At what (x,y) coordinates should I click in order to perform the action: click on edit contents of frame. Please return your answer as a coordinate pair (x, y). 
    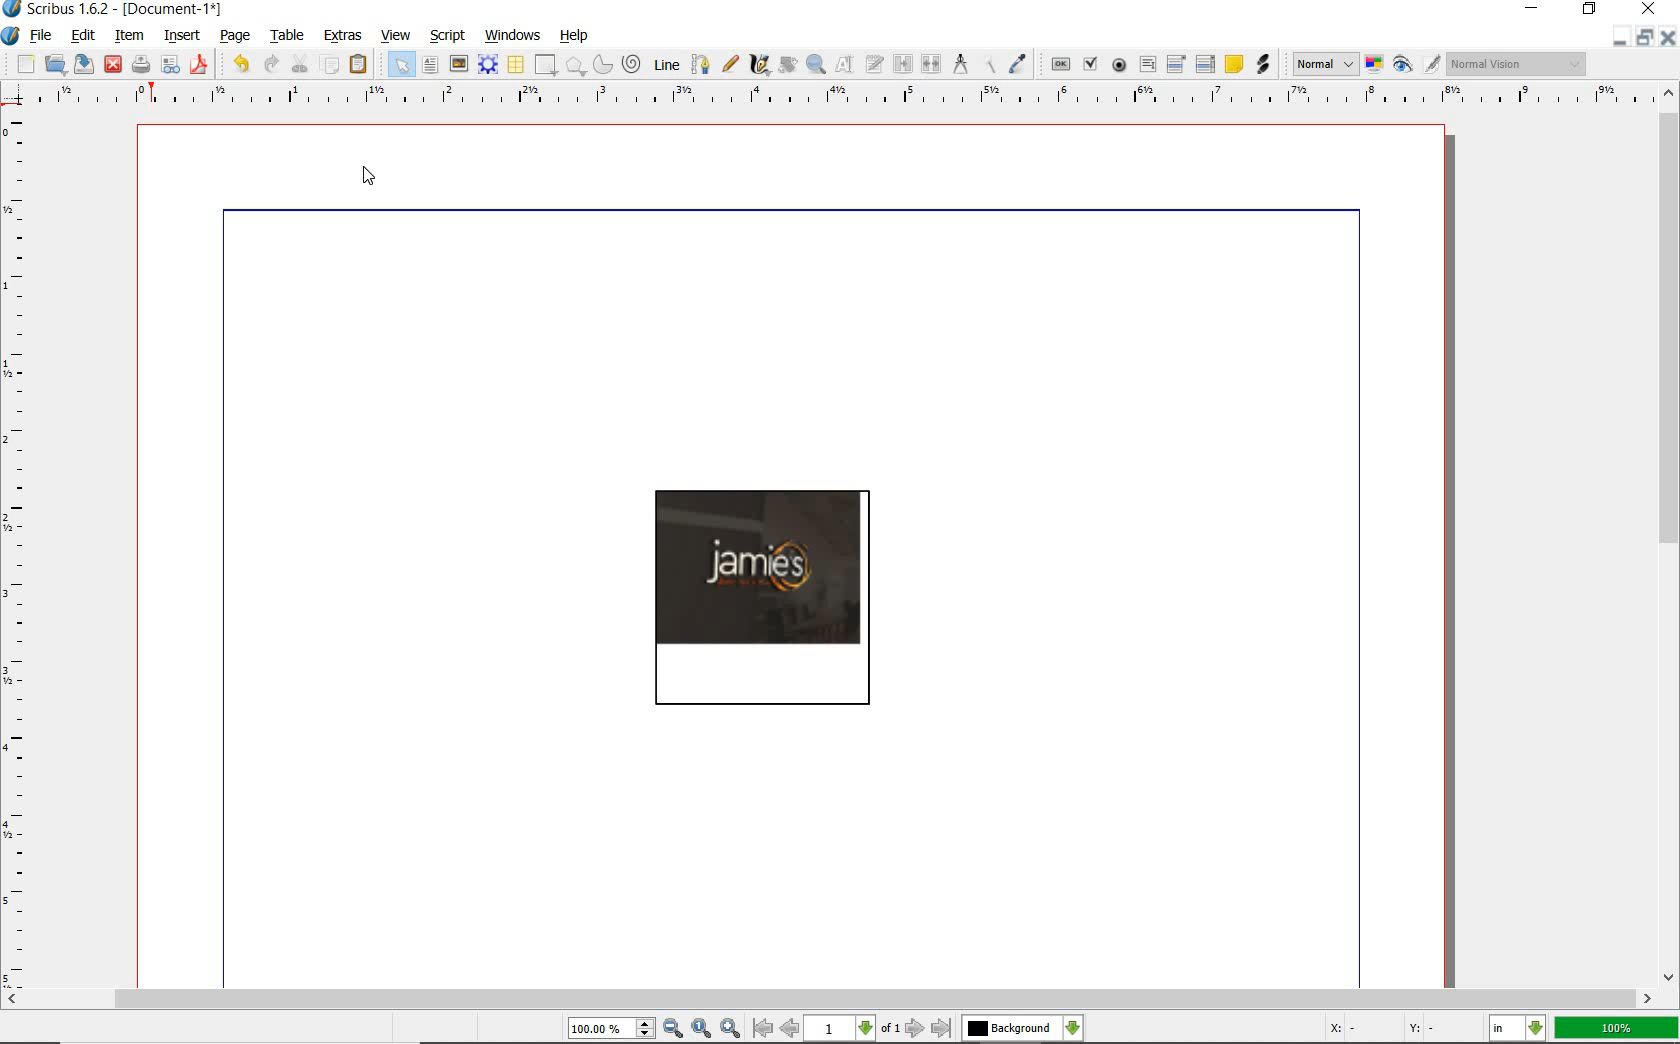
    Looking at the image, I should click on (786, 65).